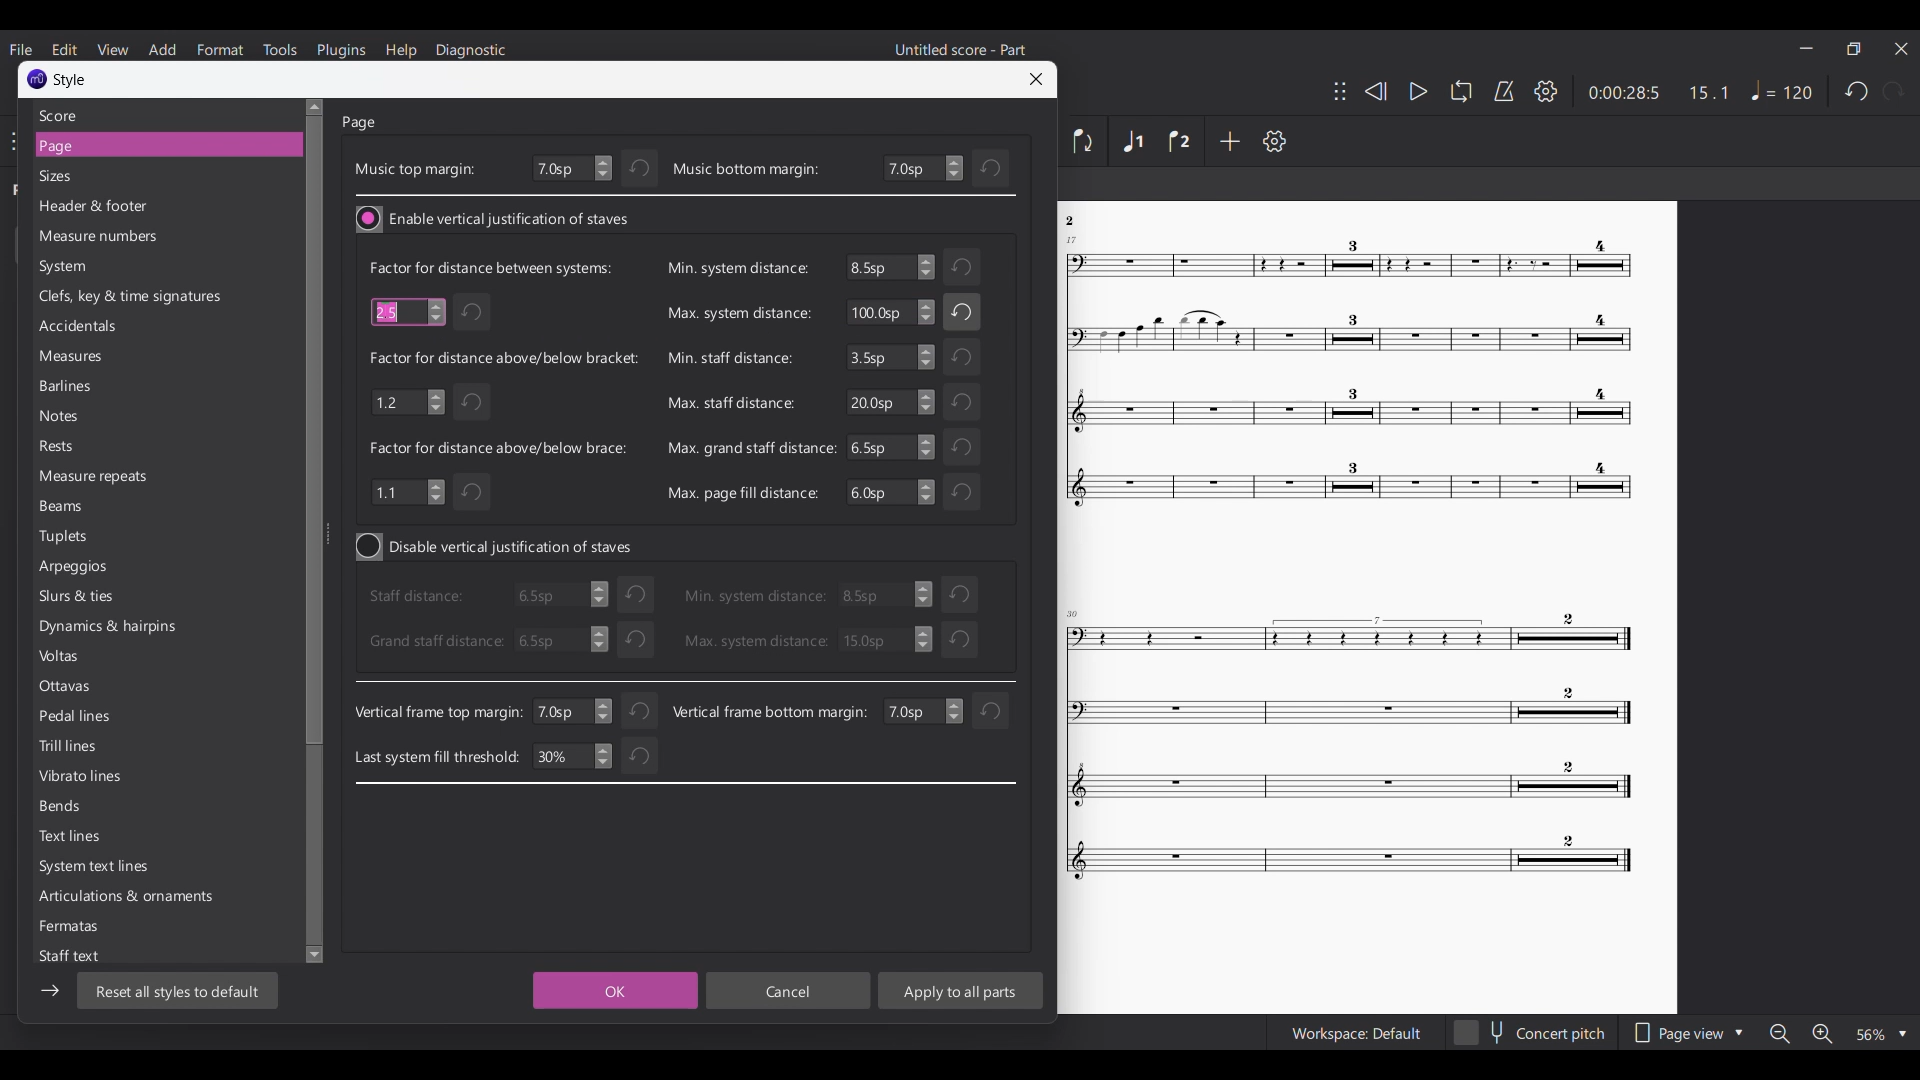 The width and height of the screenshot is (1920, 1080). I want to click on 30%, so click(576, 756).